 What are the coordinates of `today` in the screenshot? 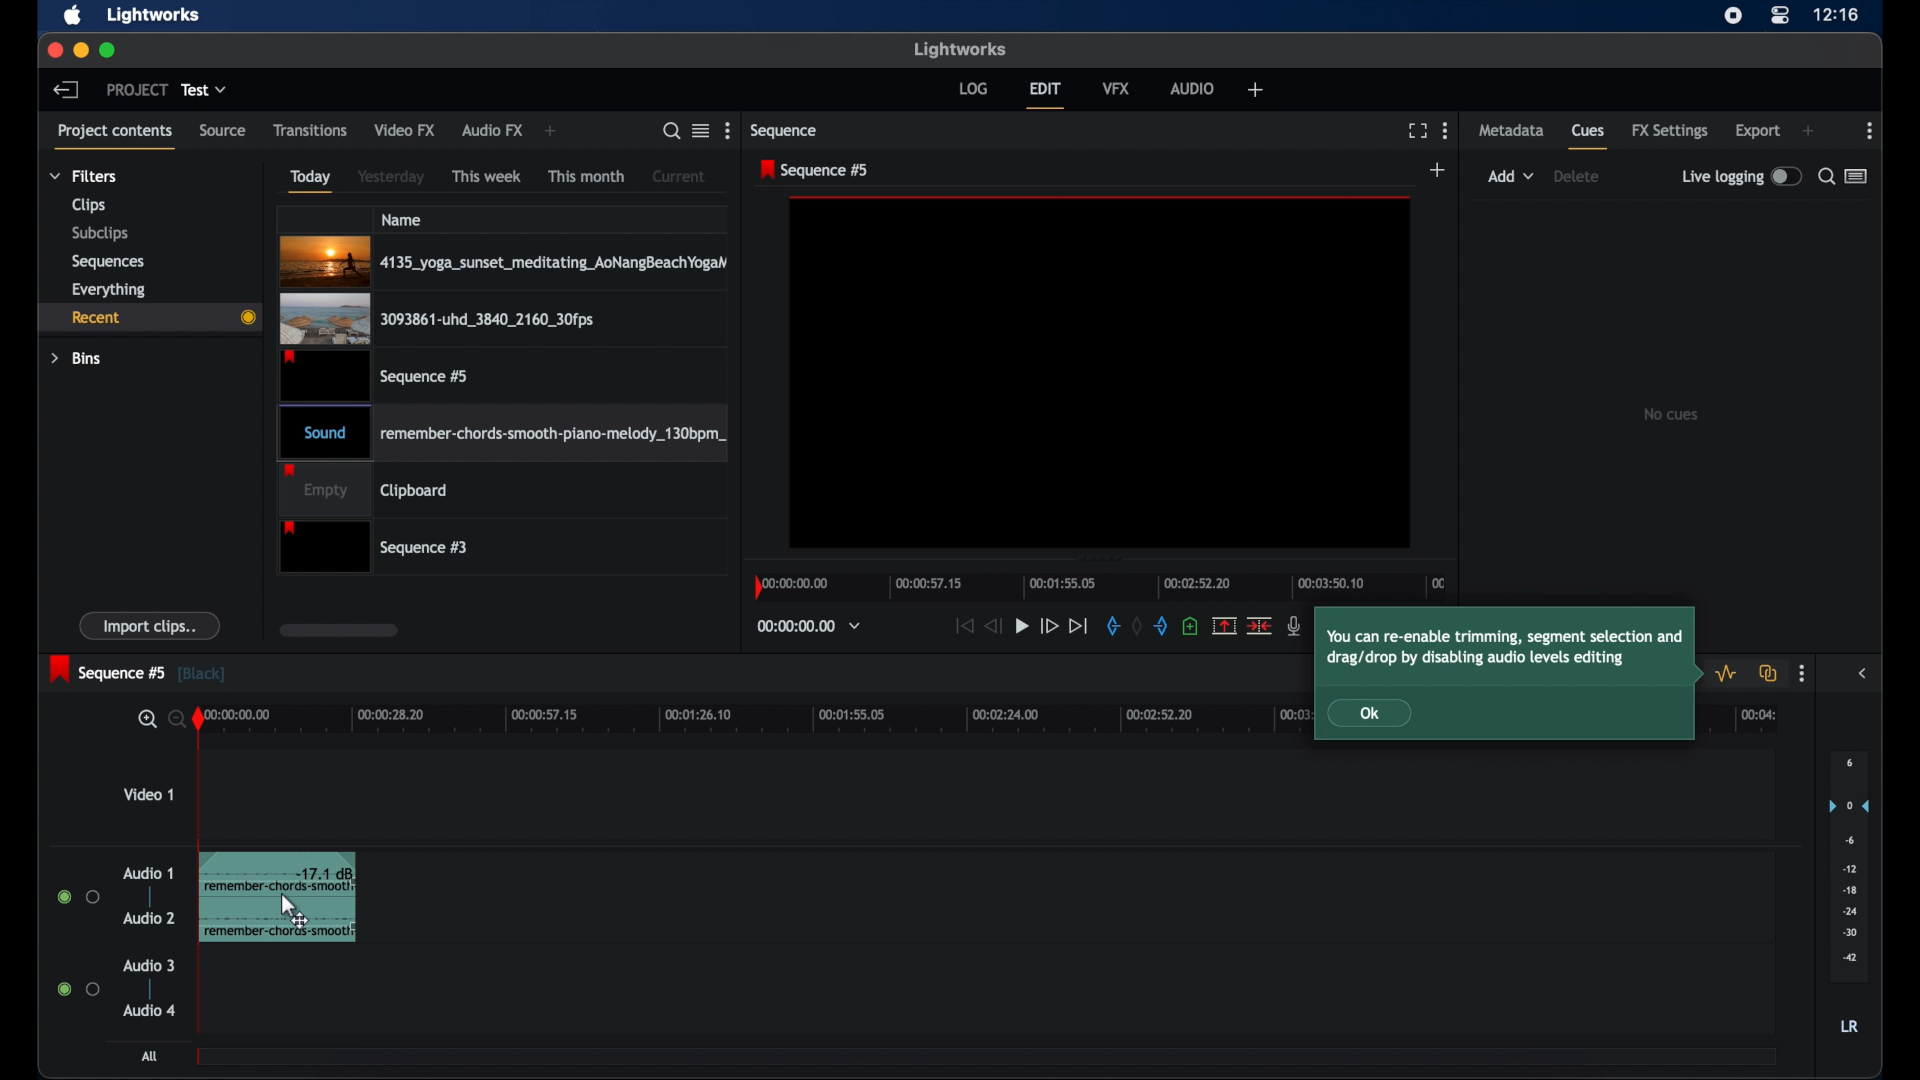 It's located at (308, 180).